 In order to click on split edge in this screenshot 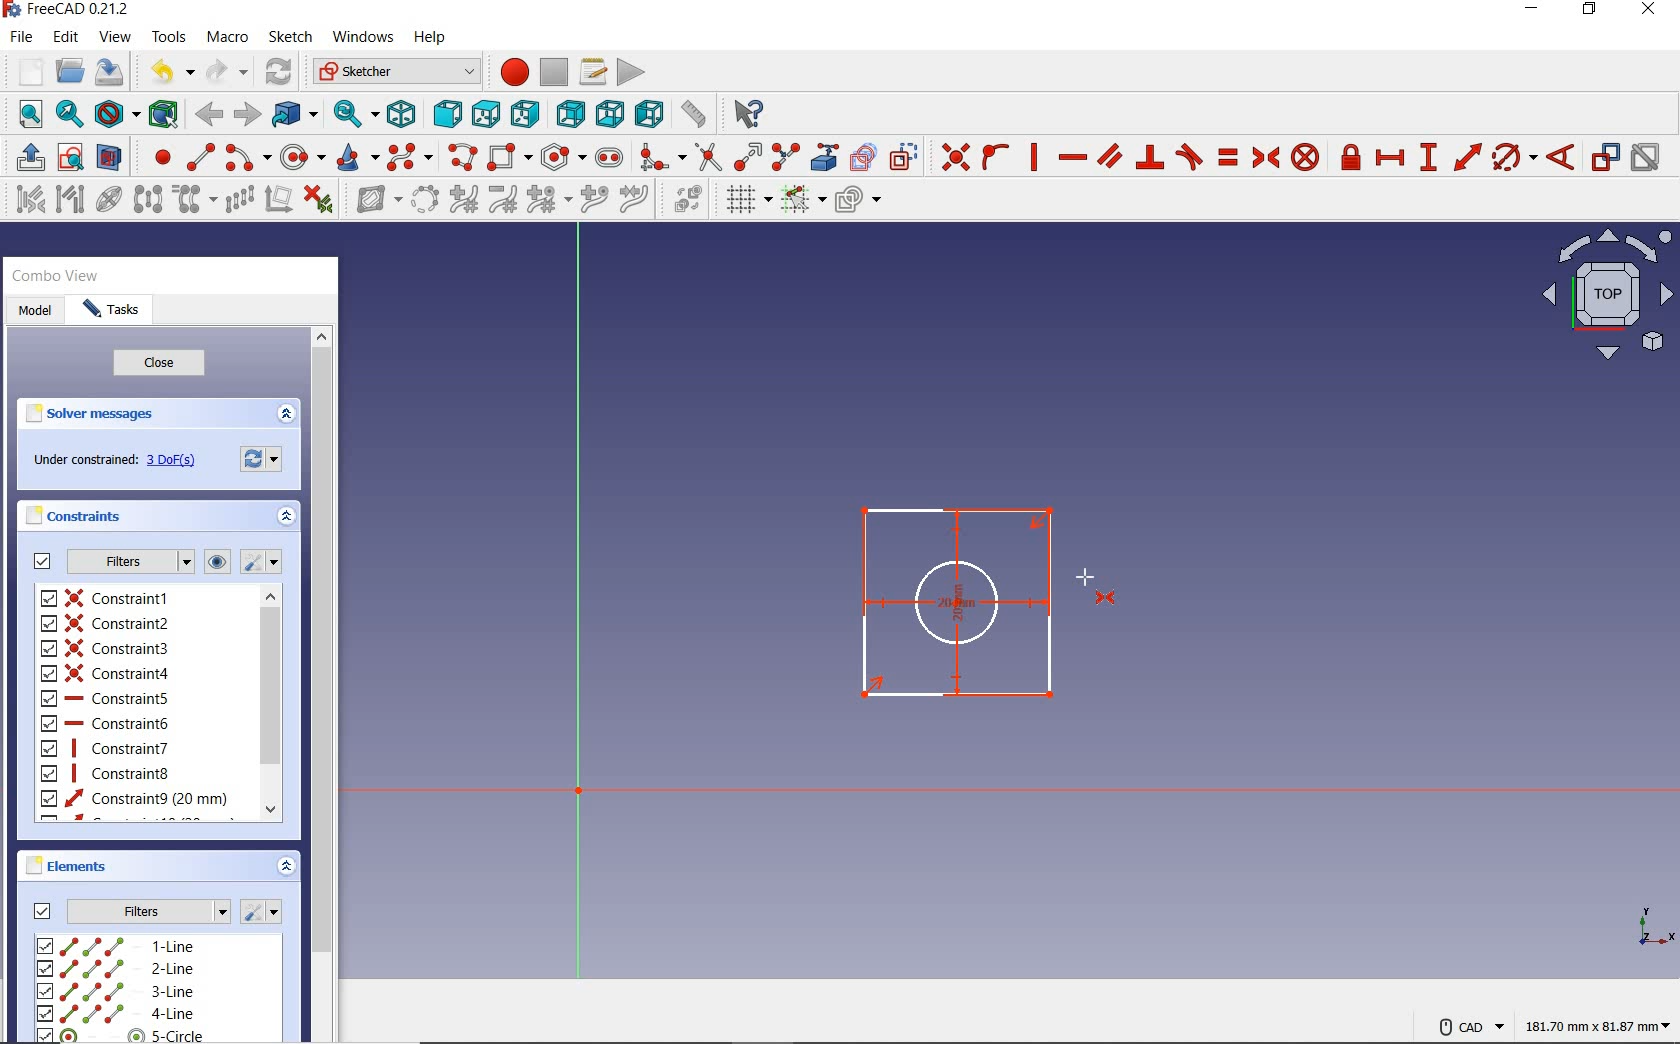, I will do `click(785, 155)`.